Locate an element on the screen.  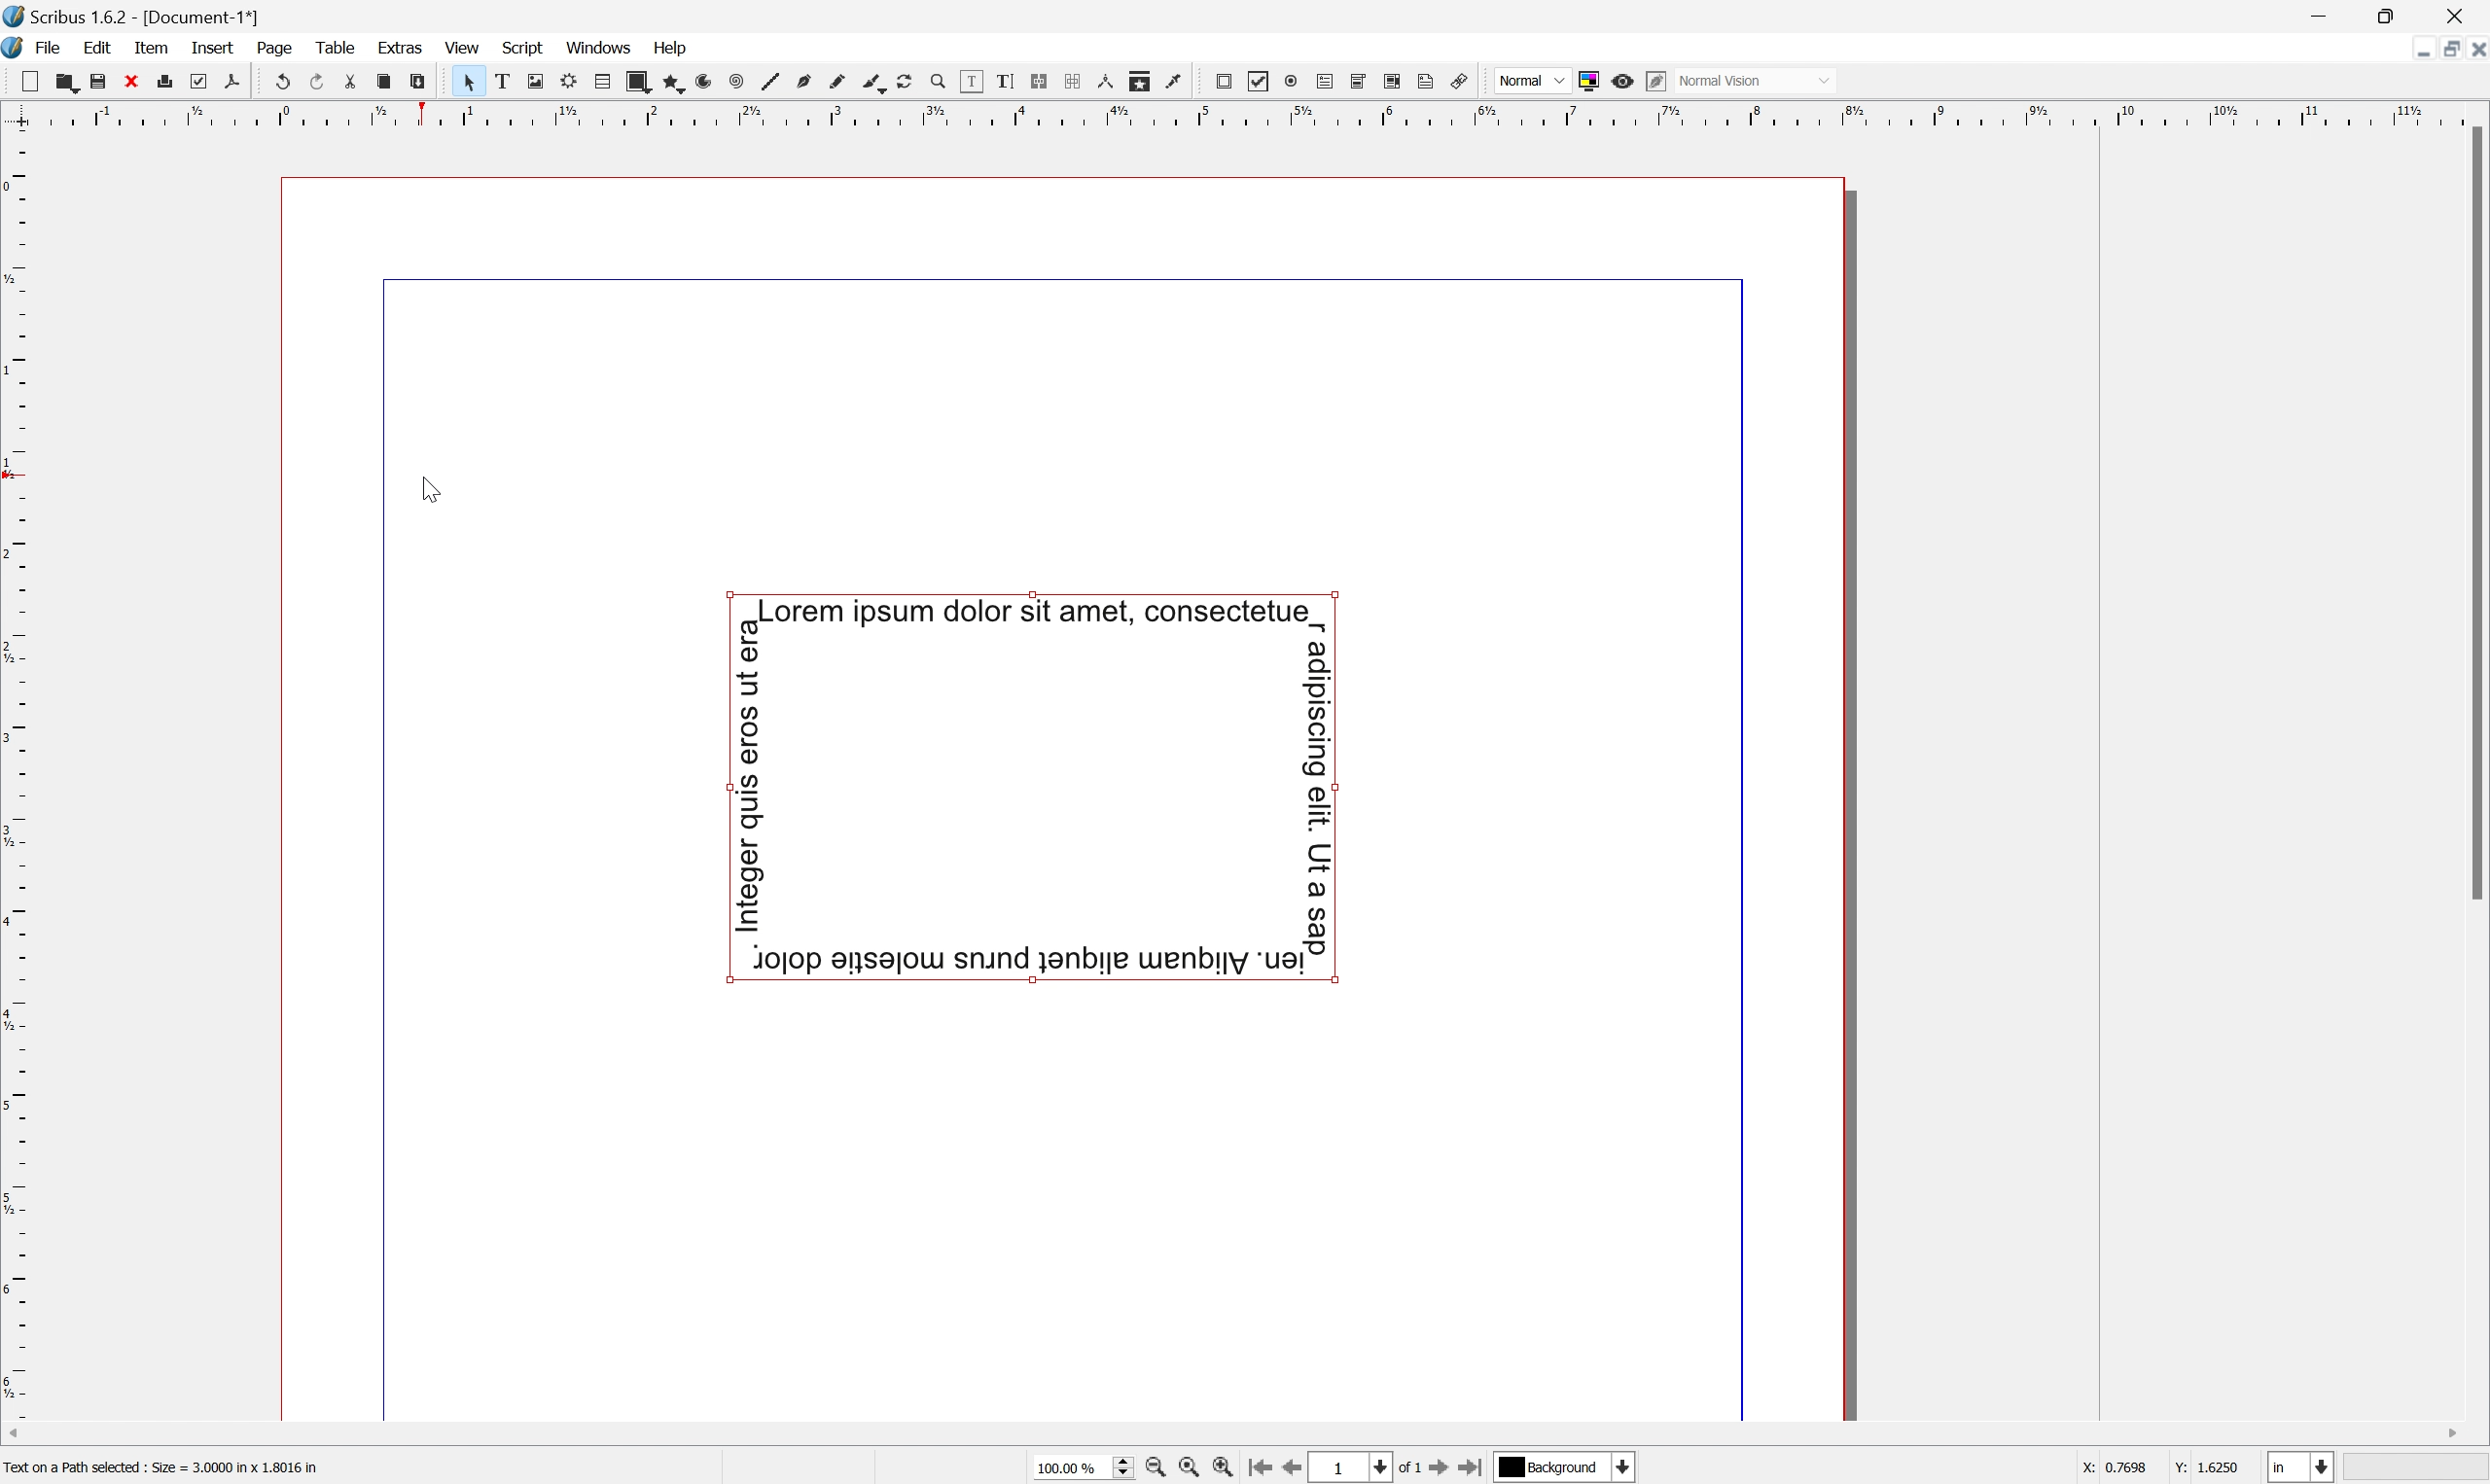
Y: 1.6250 is located at coordinates (2206, 1471).